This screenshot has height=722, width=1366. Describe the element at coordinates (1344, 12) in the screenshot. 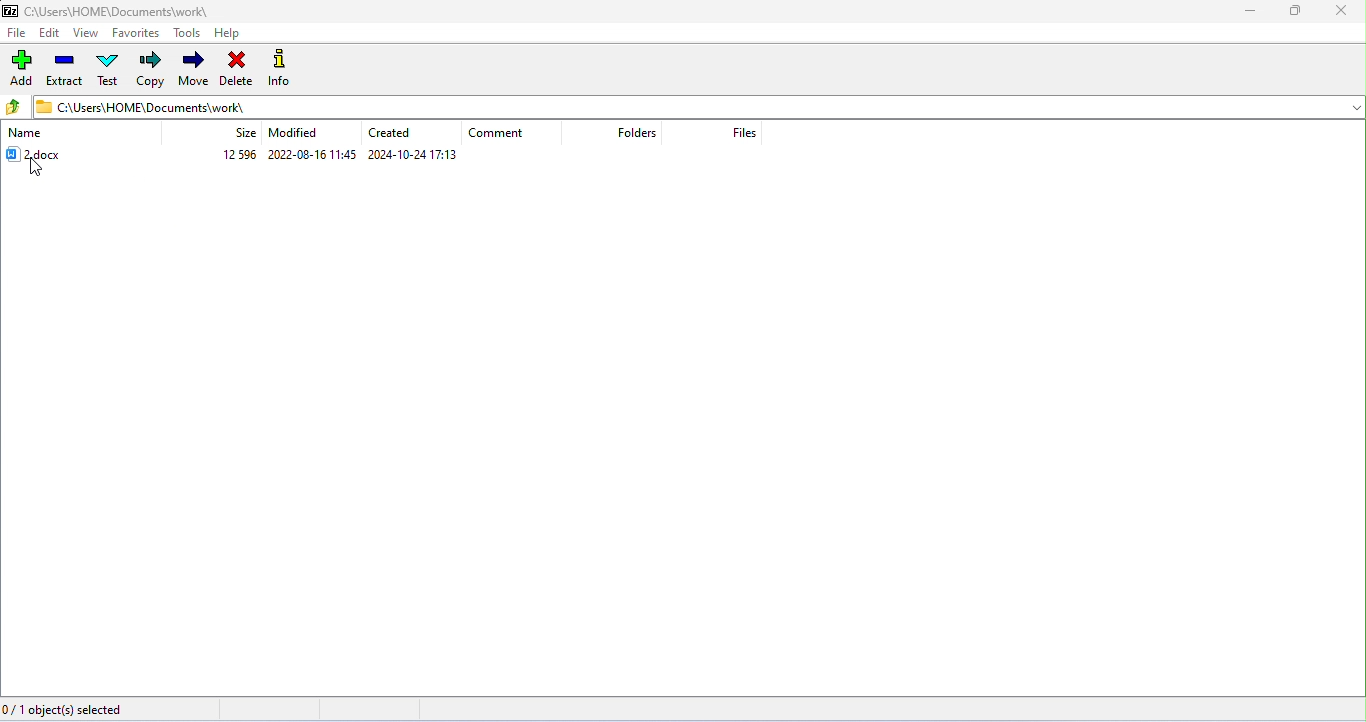

I see `close` at that location.